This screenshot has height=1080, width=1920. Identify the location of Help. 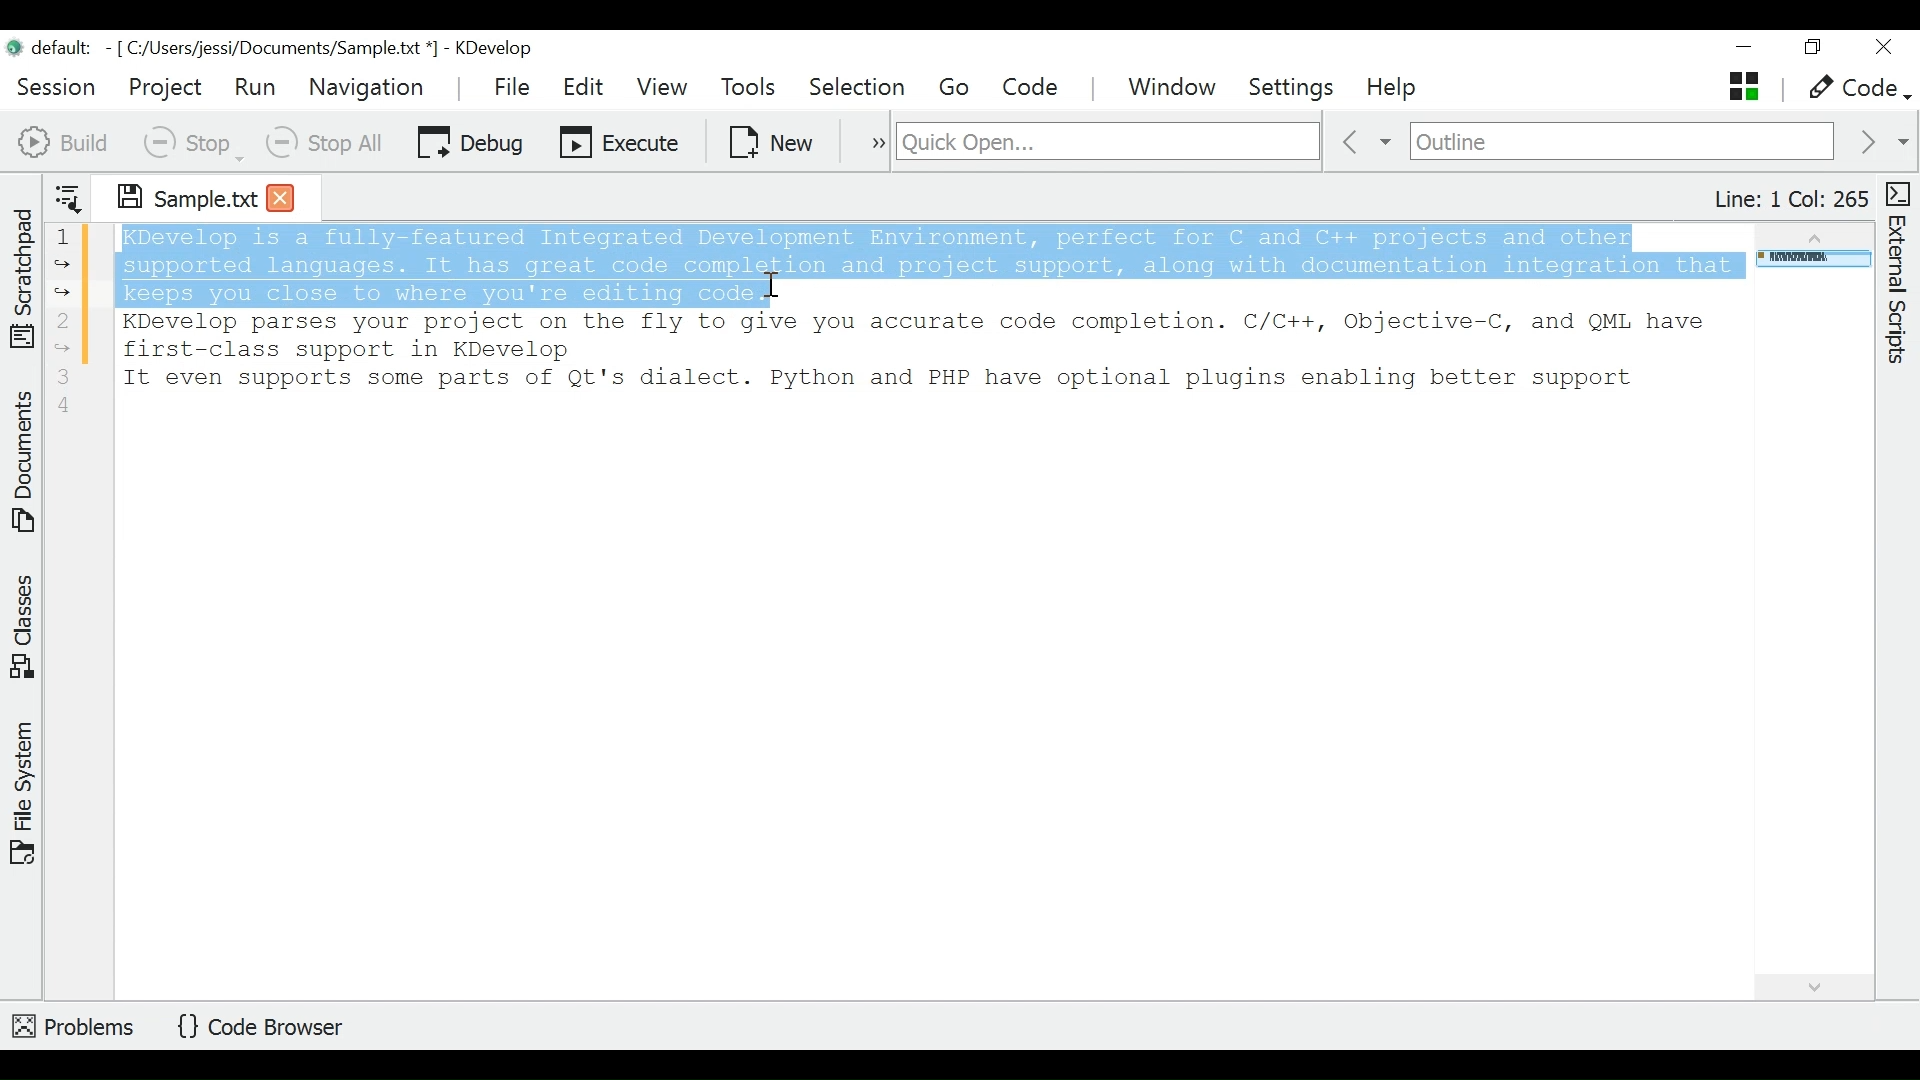
(1394, 89).